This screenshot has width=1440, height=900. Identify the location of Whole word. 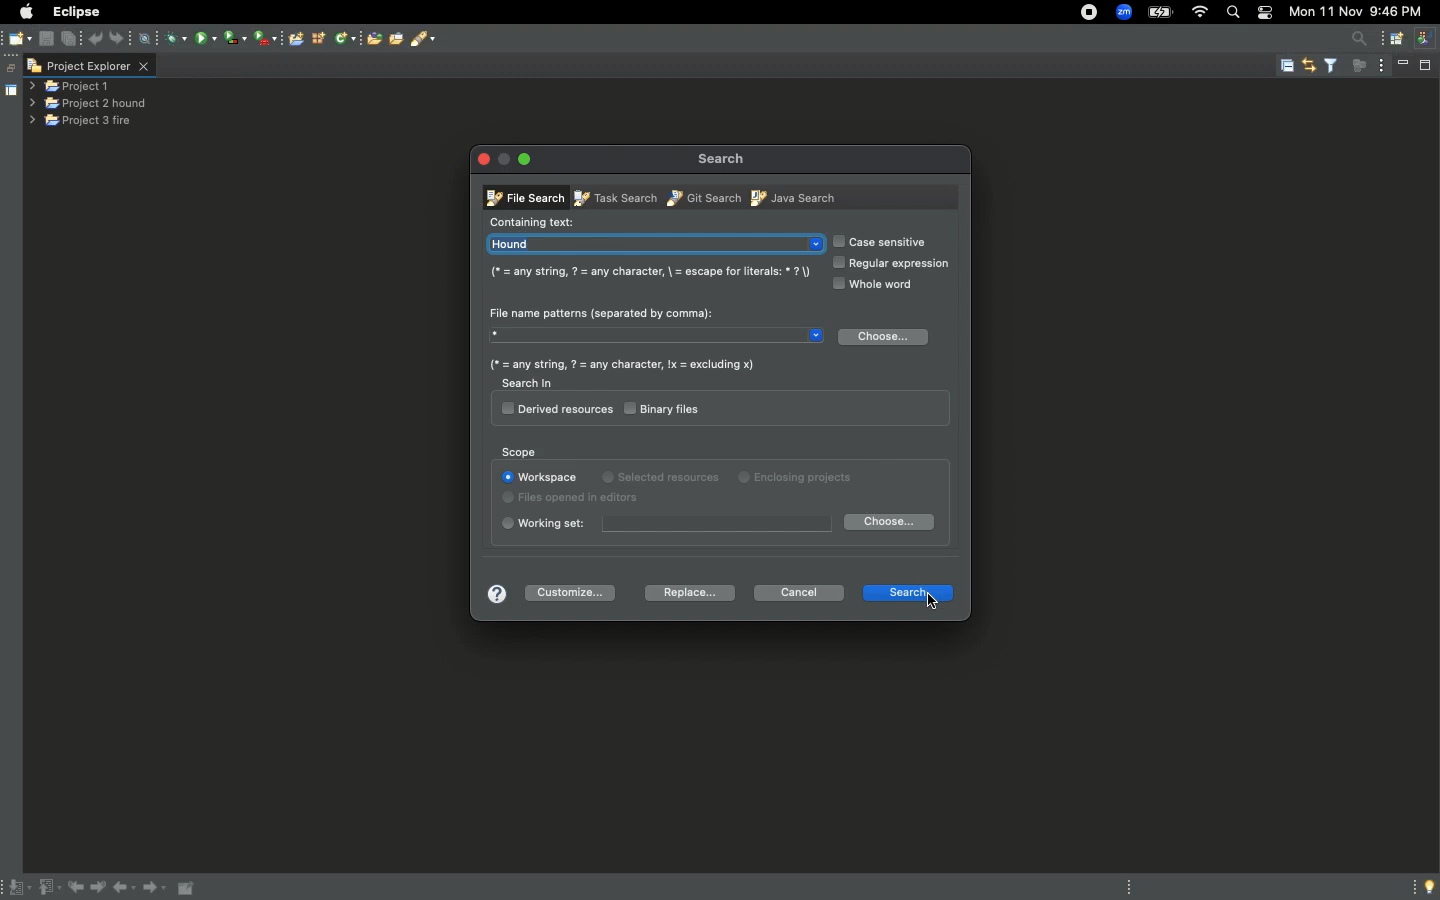
(879, 285).